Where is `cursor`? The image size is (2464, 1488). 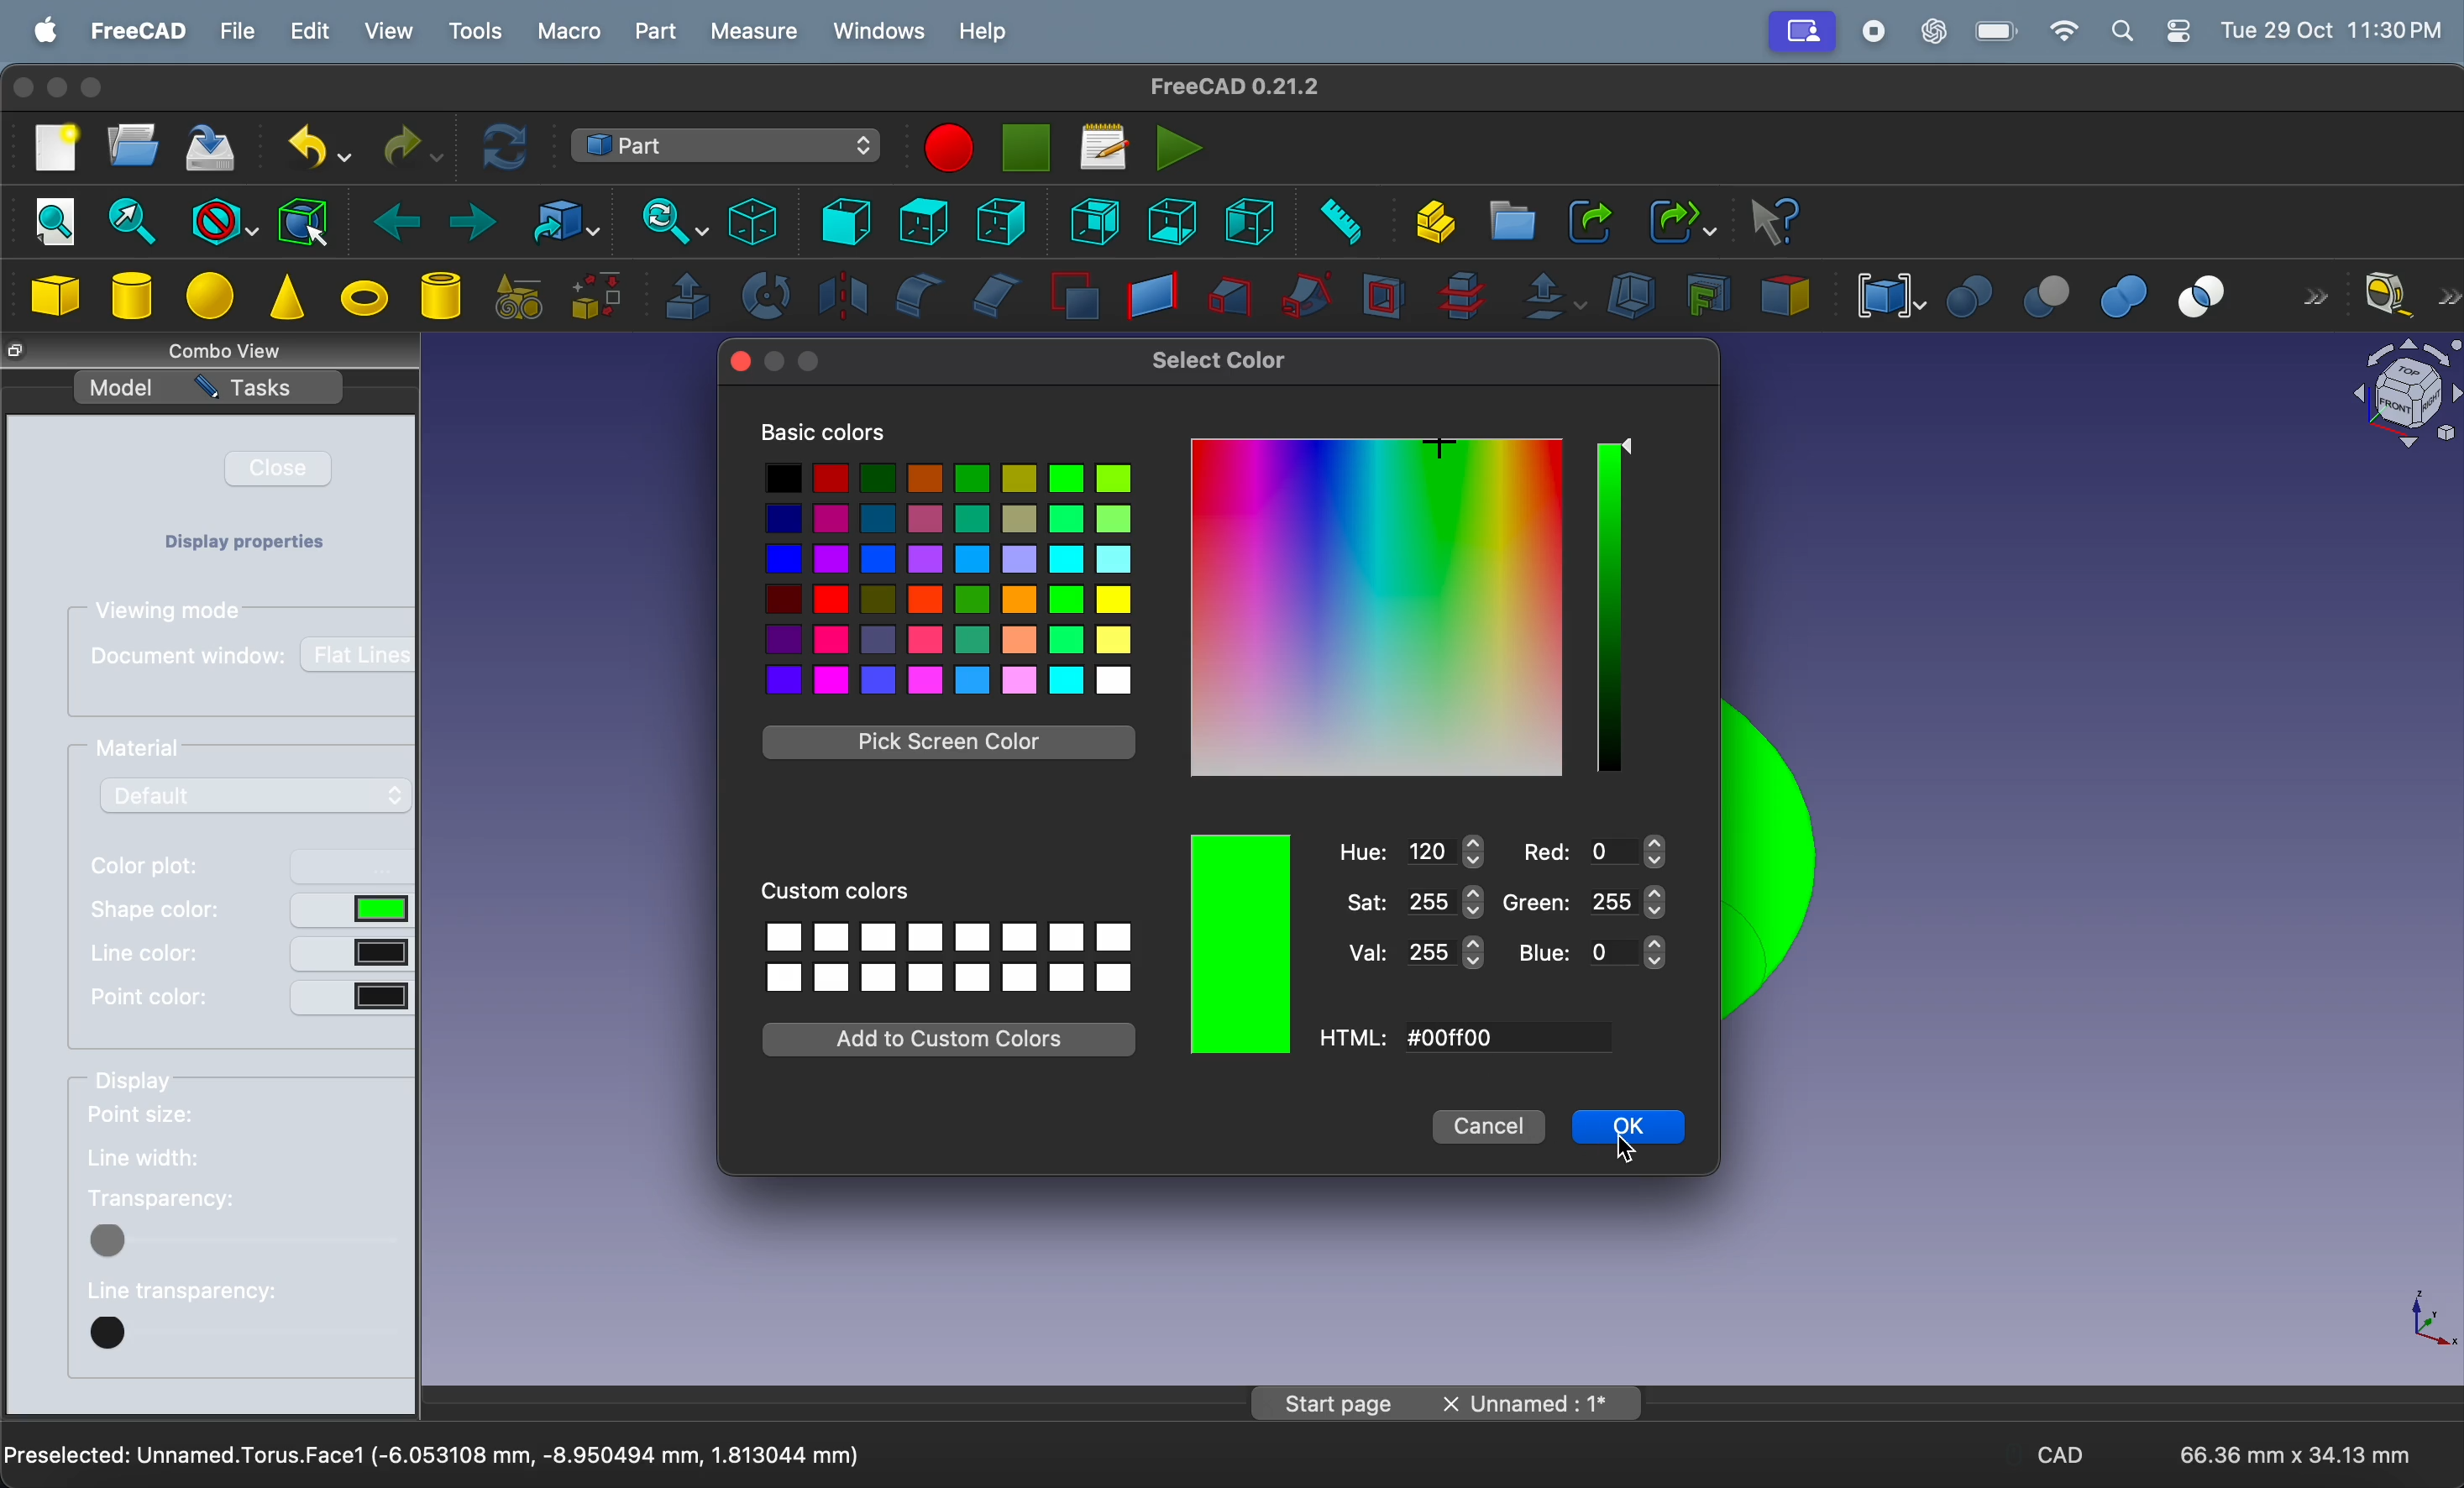
cursor is located at coordinates (1625, 1151).